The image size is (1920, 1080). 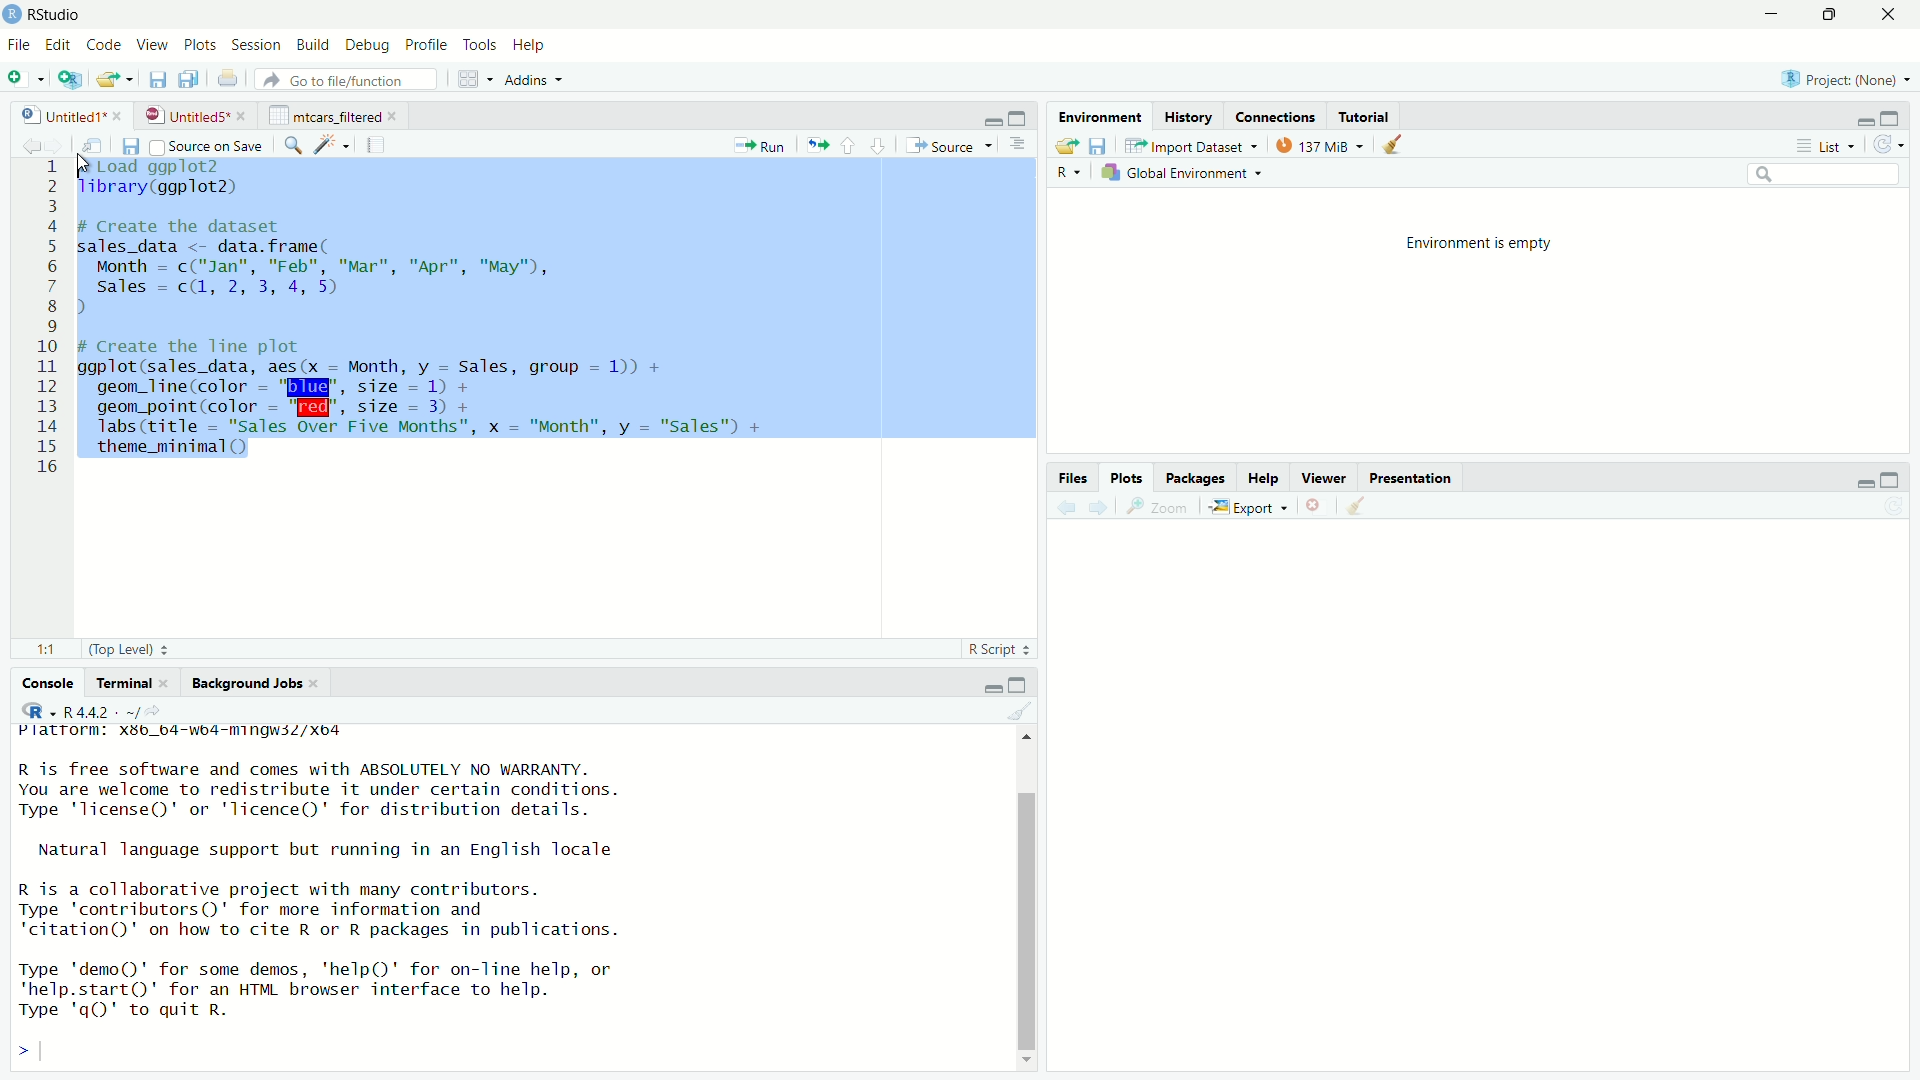 I want to click on close, so click(x=171, y=683).